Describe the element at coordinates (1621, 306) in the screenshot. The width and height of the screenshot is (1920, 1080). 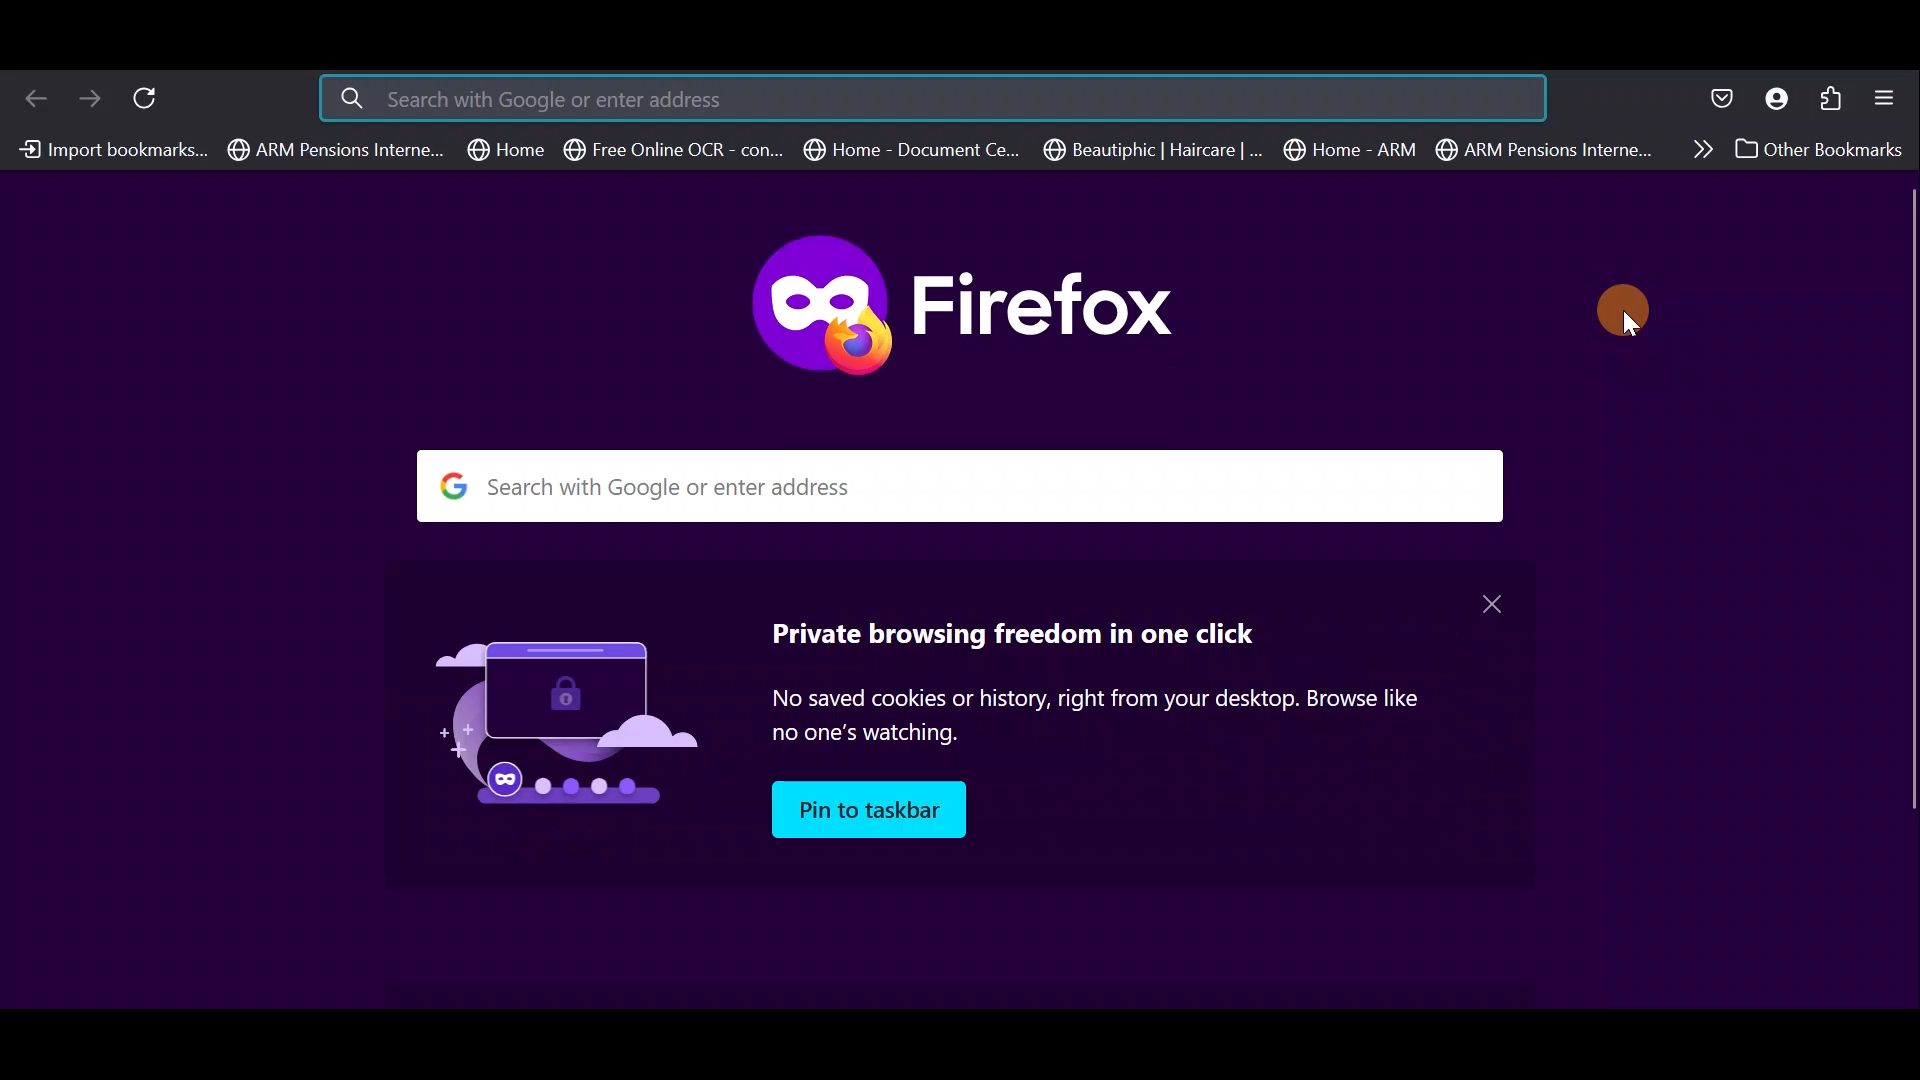
I see `cursor` at that location.